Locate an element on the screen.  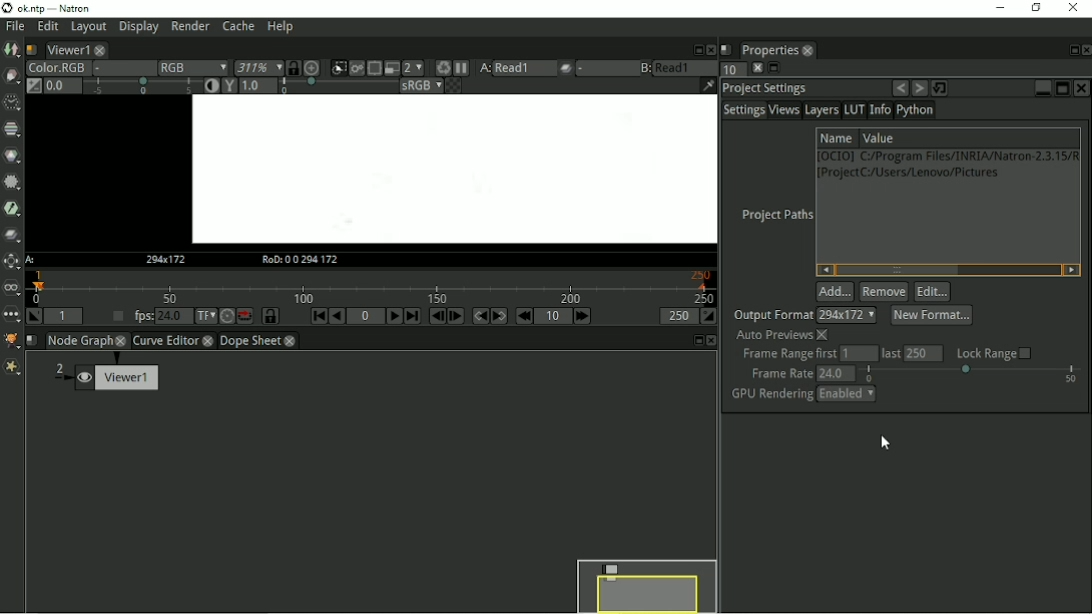
close is located at coordinates (207, 341).